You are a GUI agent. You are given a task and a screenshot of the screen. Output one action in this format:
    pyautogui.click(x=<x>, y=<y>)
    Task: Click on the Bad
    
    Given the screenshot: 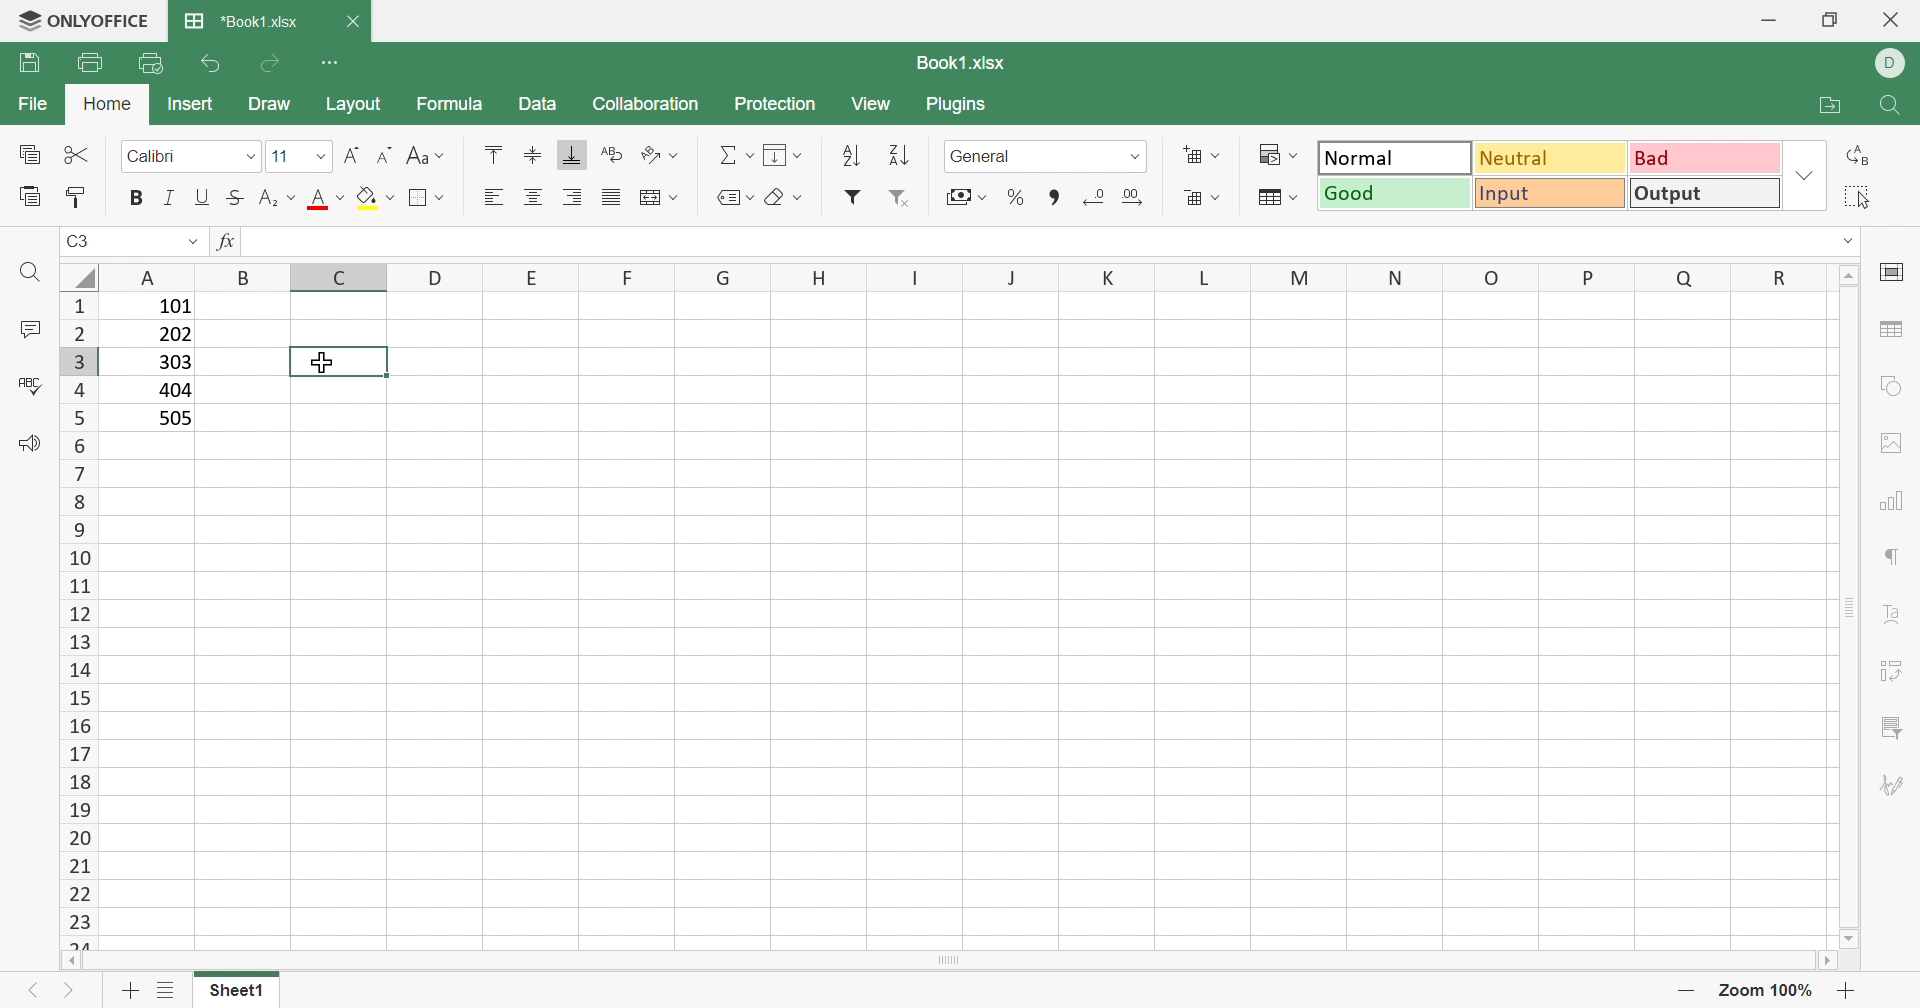 What is the action you would take?
    pyautogui.click(x=1706, y=158)
    